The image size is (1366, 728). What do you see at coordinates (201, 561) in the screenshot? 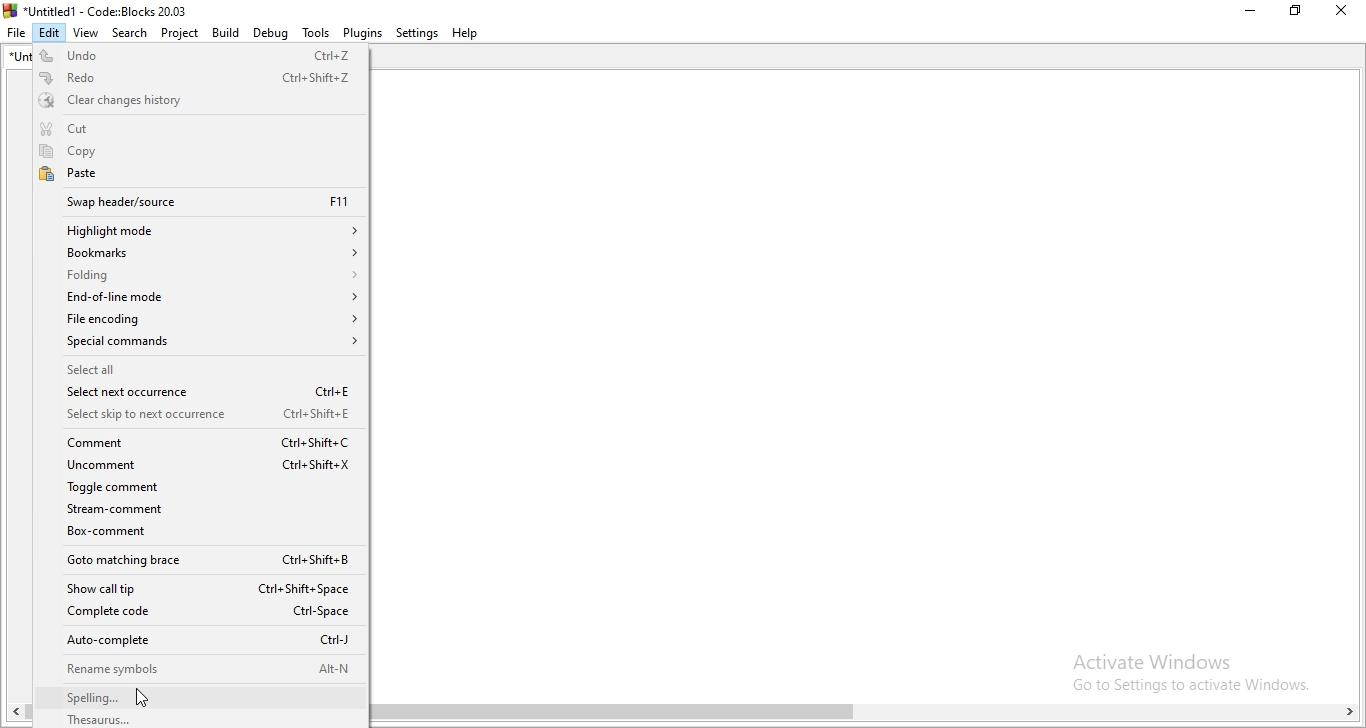
I see `Goto matching brace` at bounding box center [201, 561].